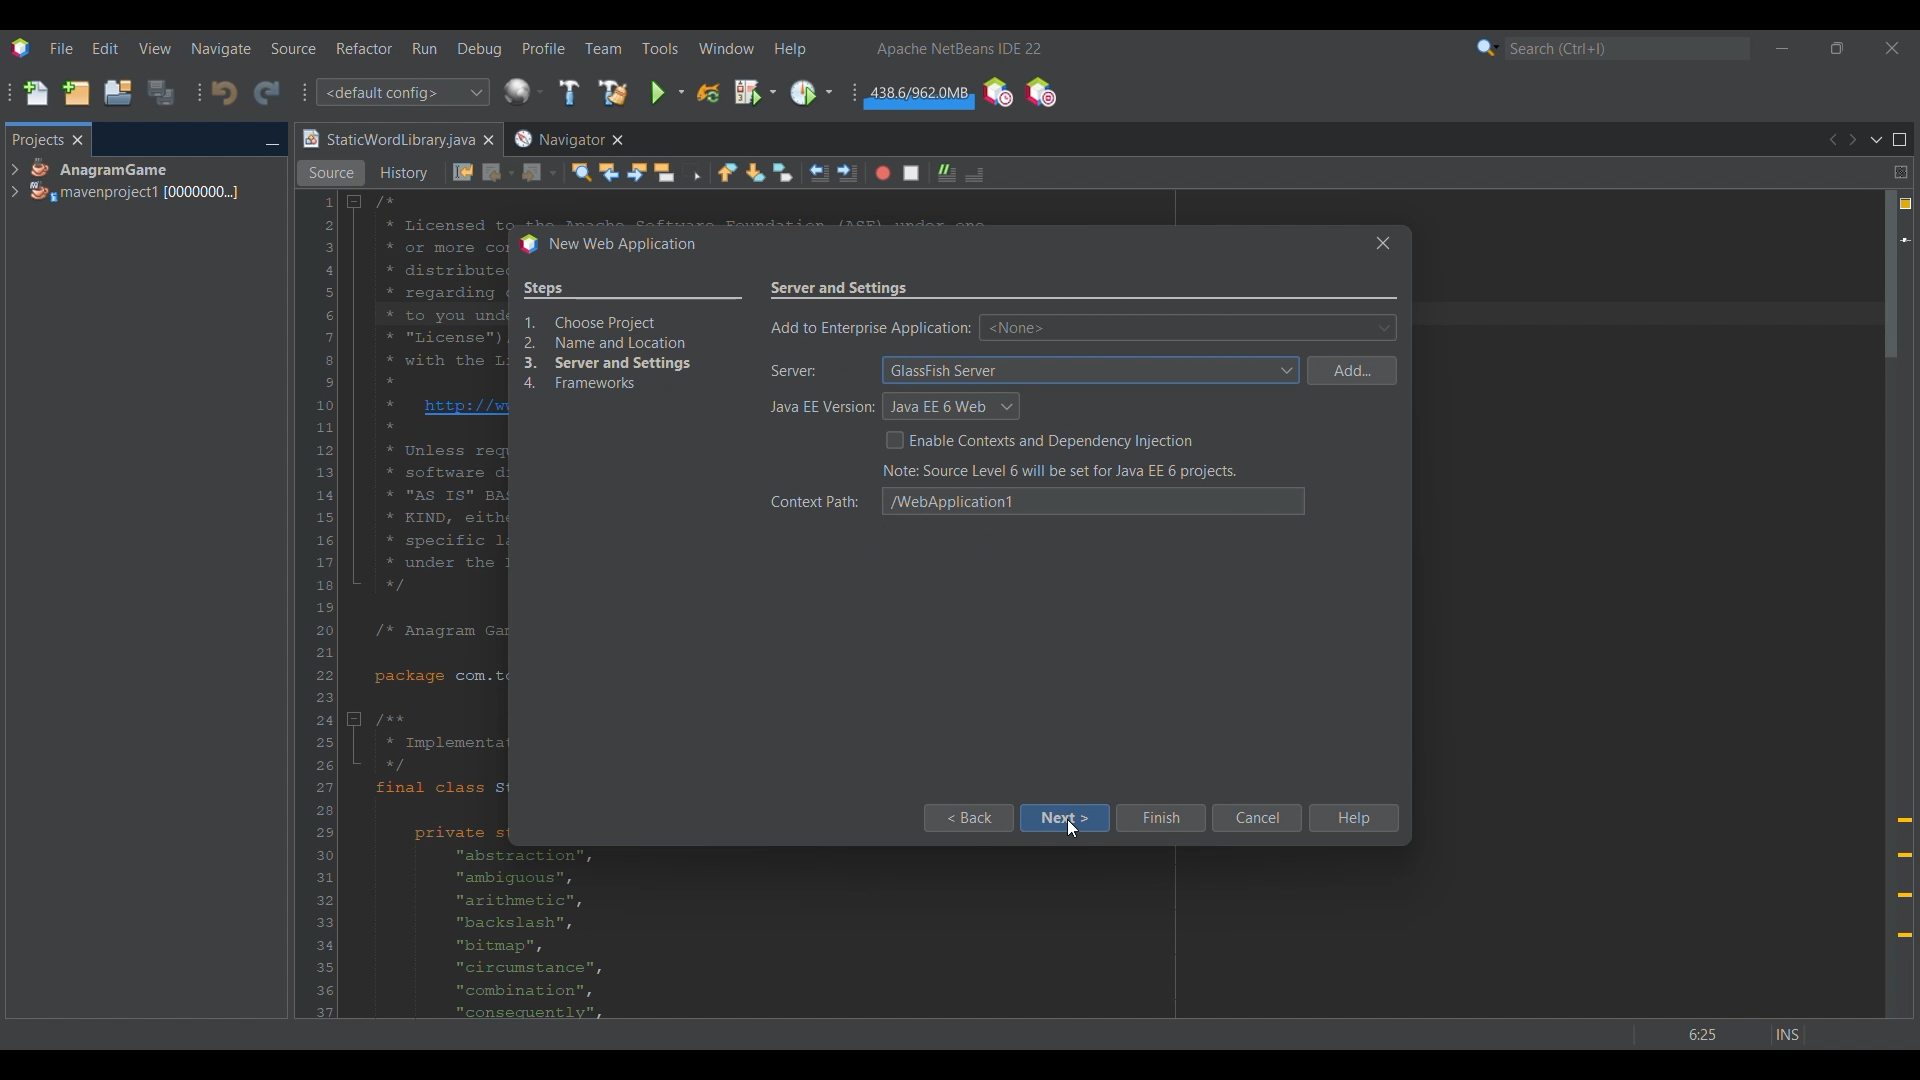  Describe the element at coordinates (1891, 604) in the screenshot. I see `Vertical slide bar` at that location.